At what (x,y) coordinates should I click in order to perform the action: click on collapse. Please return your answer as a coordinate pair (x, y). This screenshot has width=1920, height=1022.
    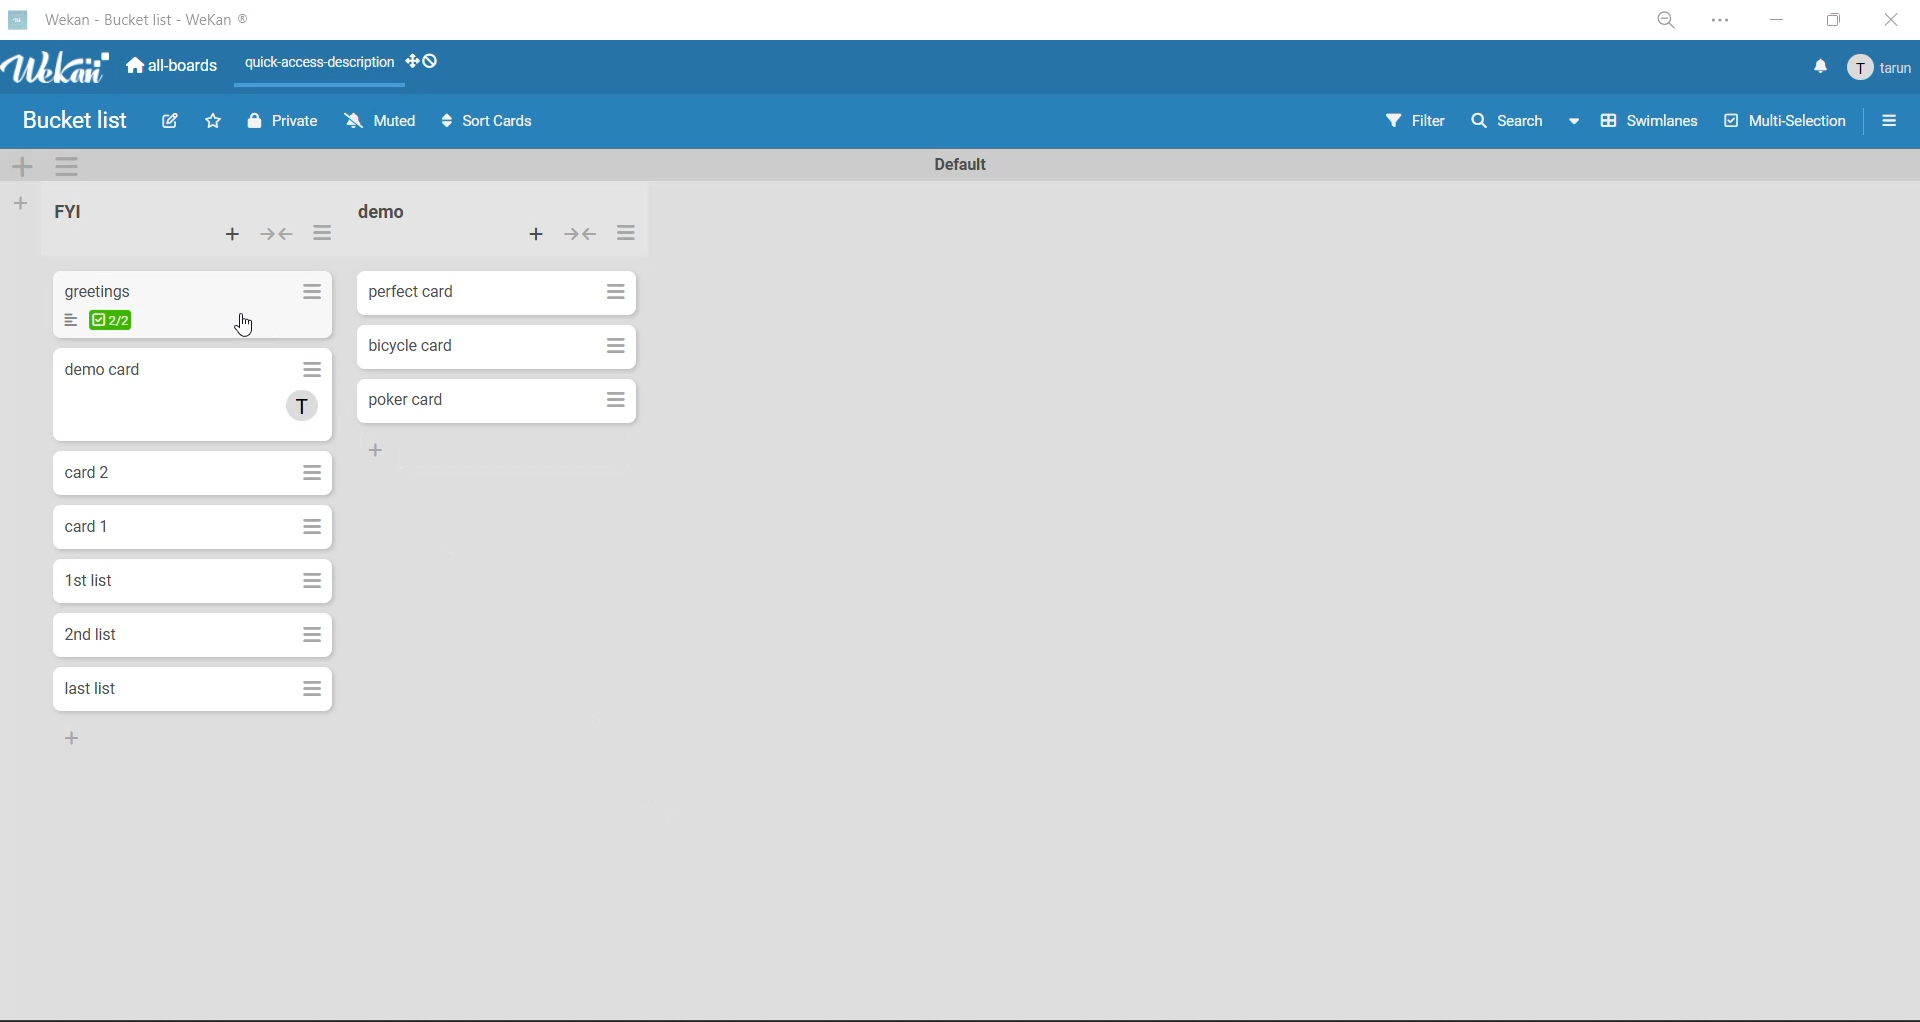
    Looking at the image, I should click on (277, 234).